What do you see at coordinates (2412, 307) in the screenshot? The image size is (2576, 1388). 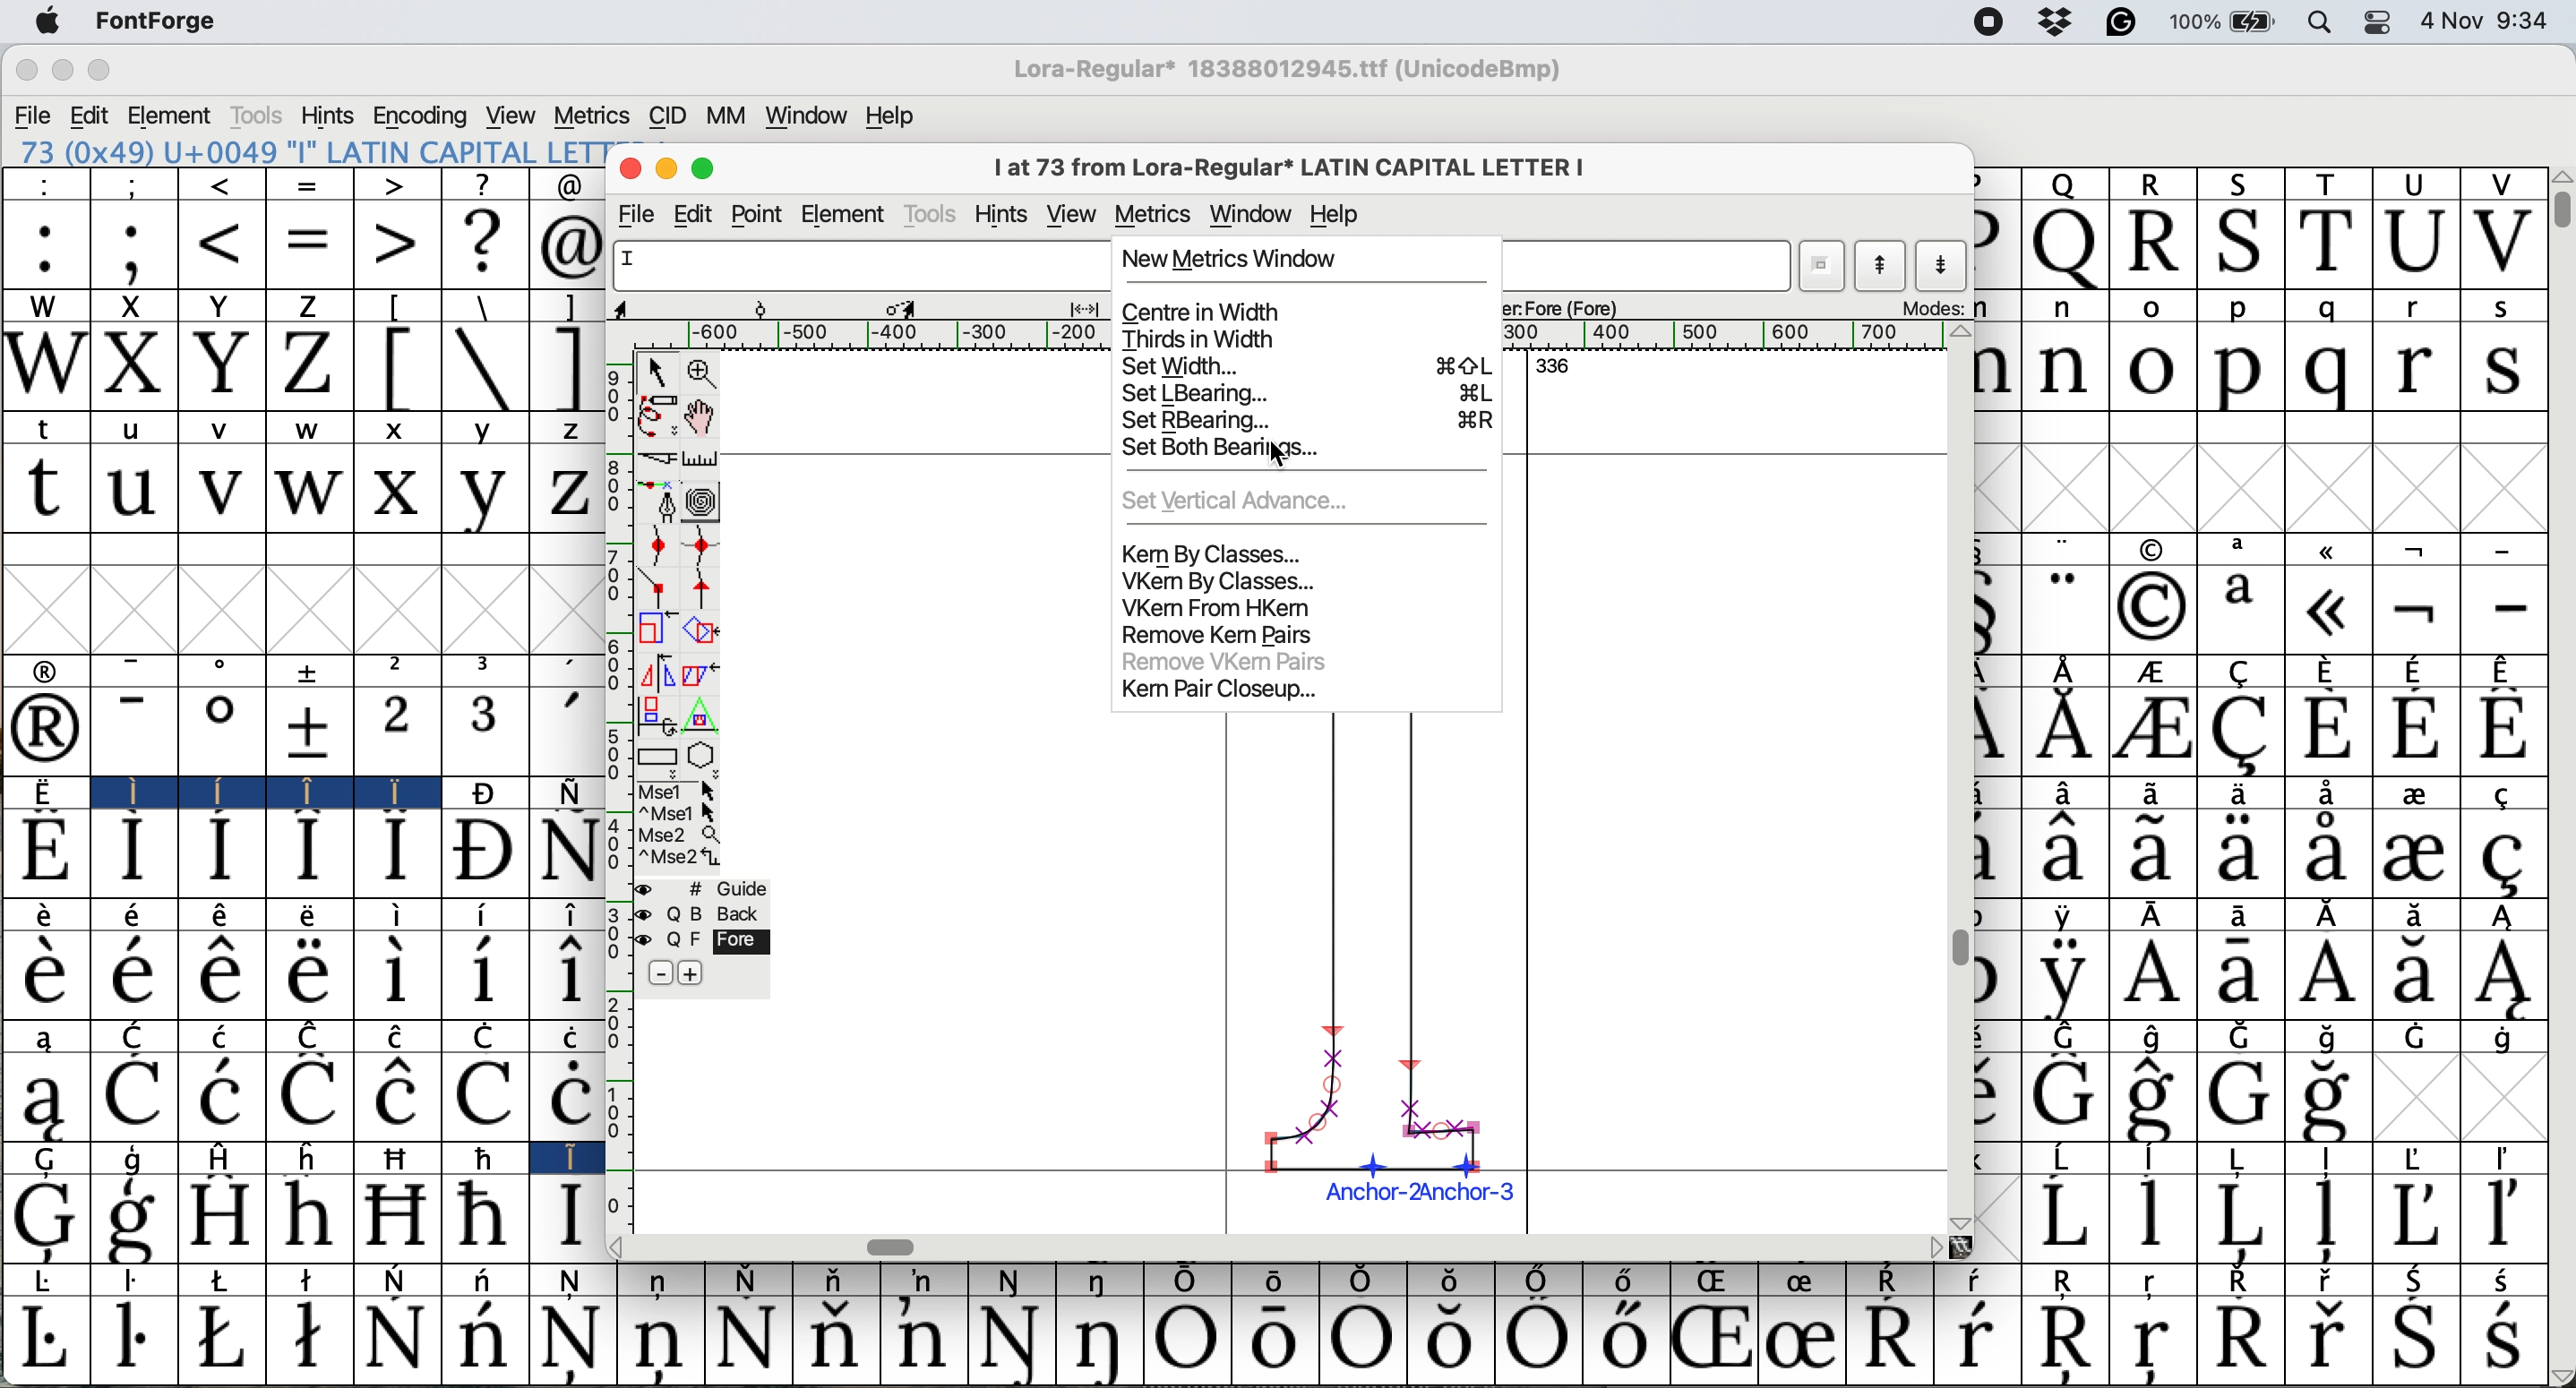 I see `r` at bounding box center [2412, 307].